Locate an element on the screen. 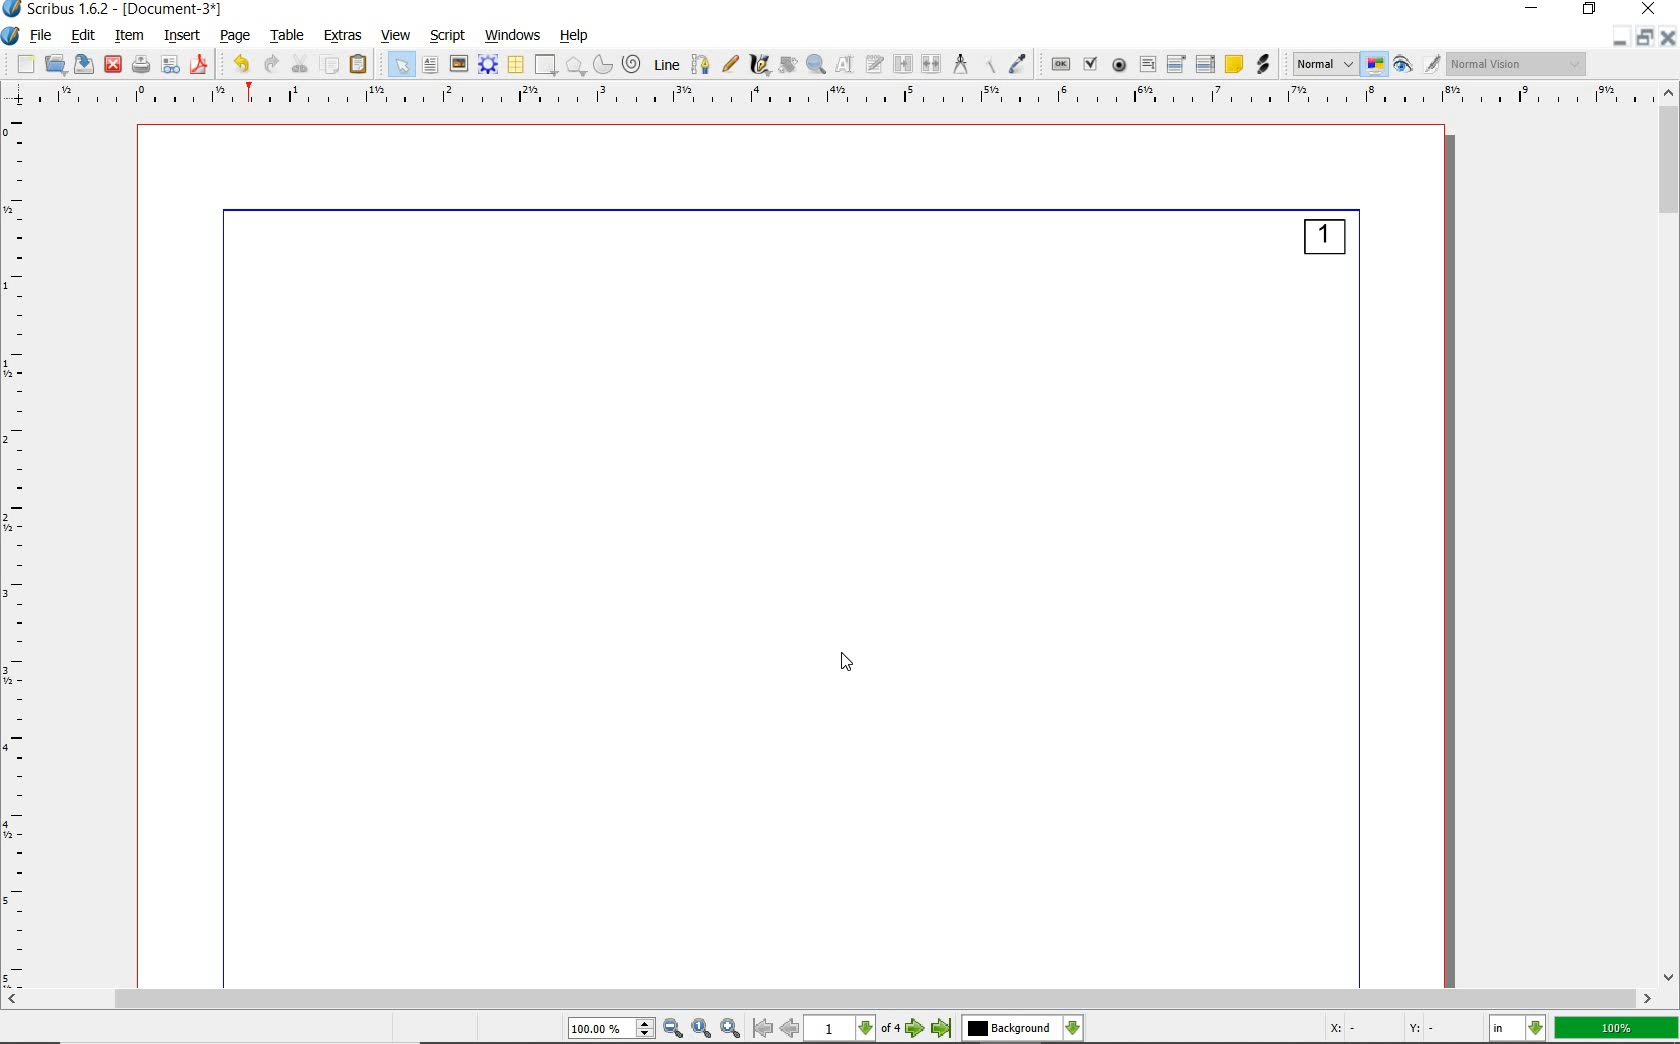  calligraphic line is located at coordinates (760, 66).